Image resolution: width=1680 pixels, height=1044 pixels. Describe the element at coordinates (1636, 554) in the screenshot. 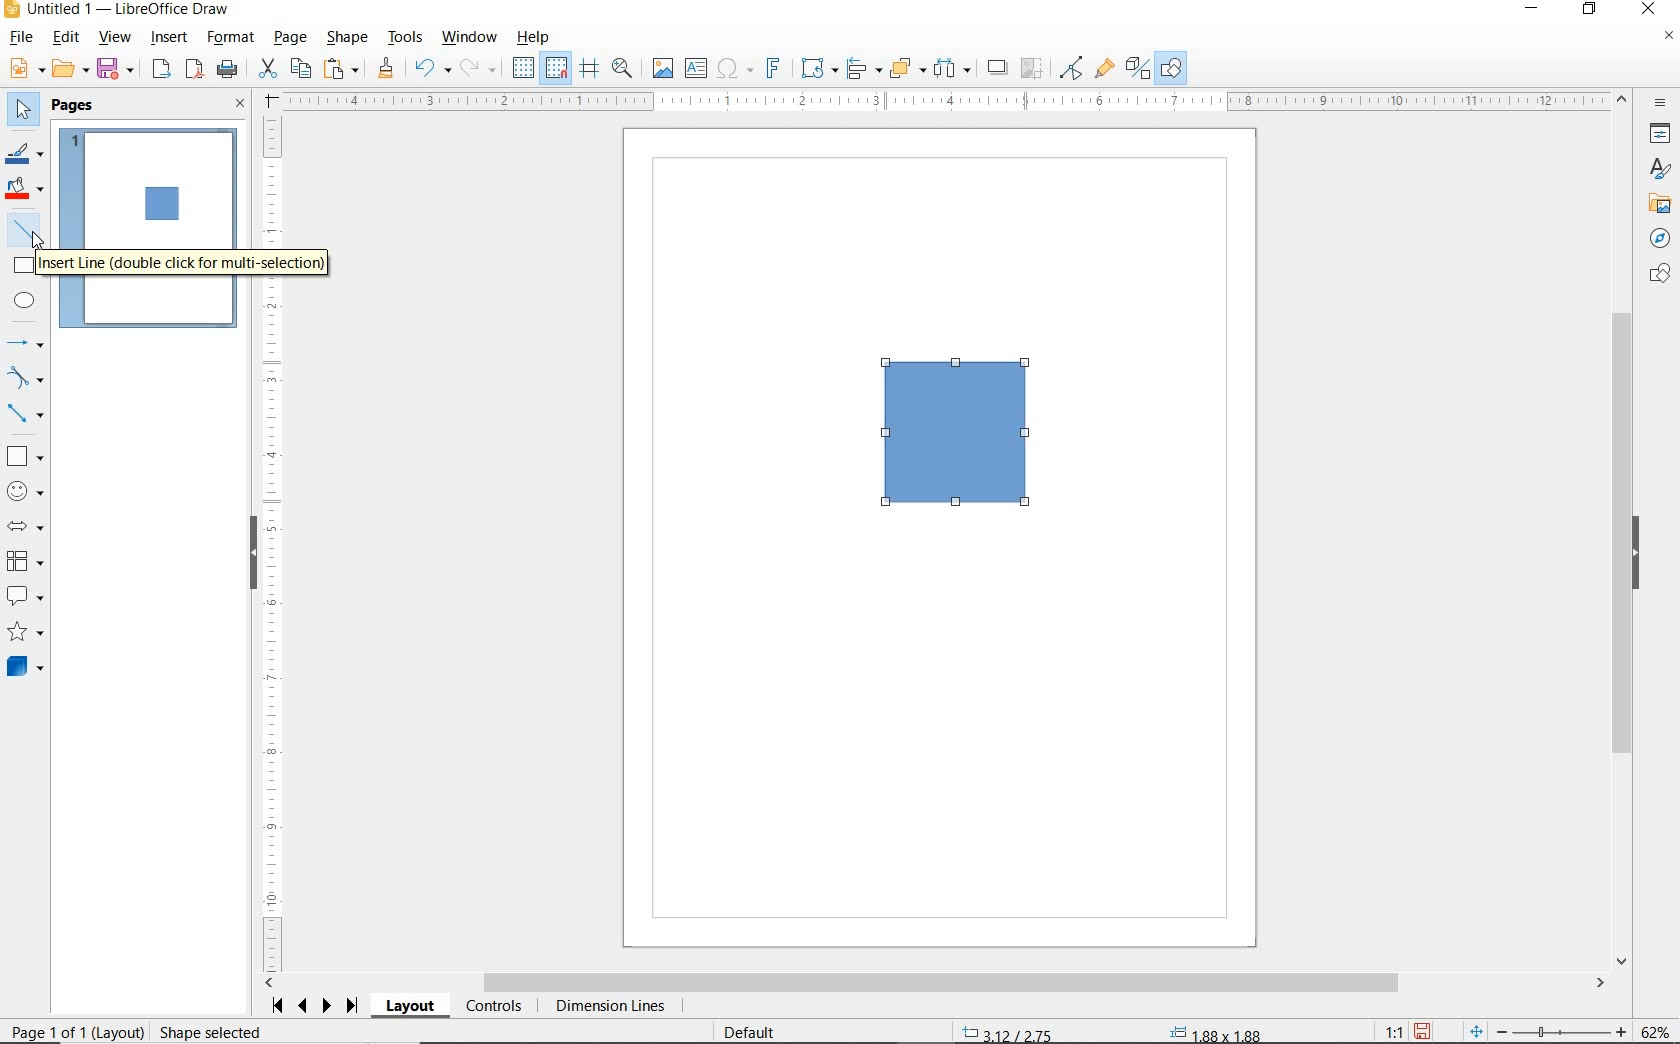

I see `HIDE` at that location.